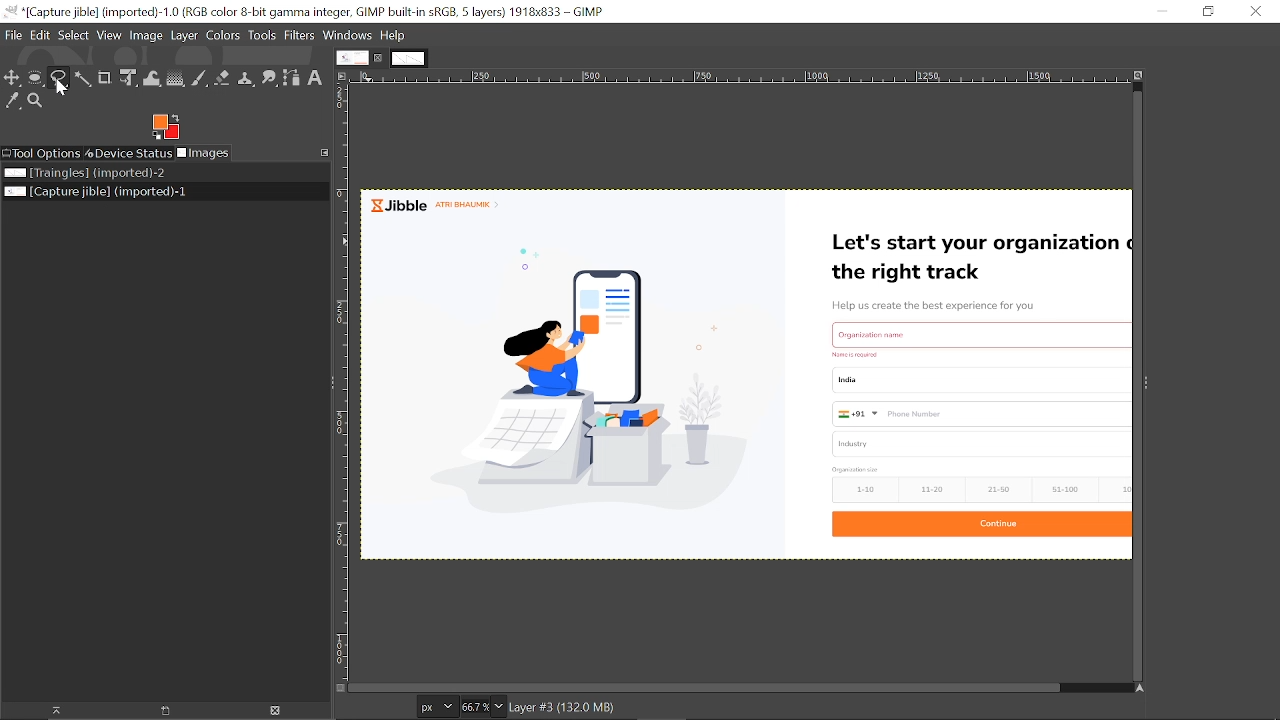  I want to click on Current image file, so click(98, 192).